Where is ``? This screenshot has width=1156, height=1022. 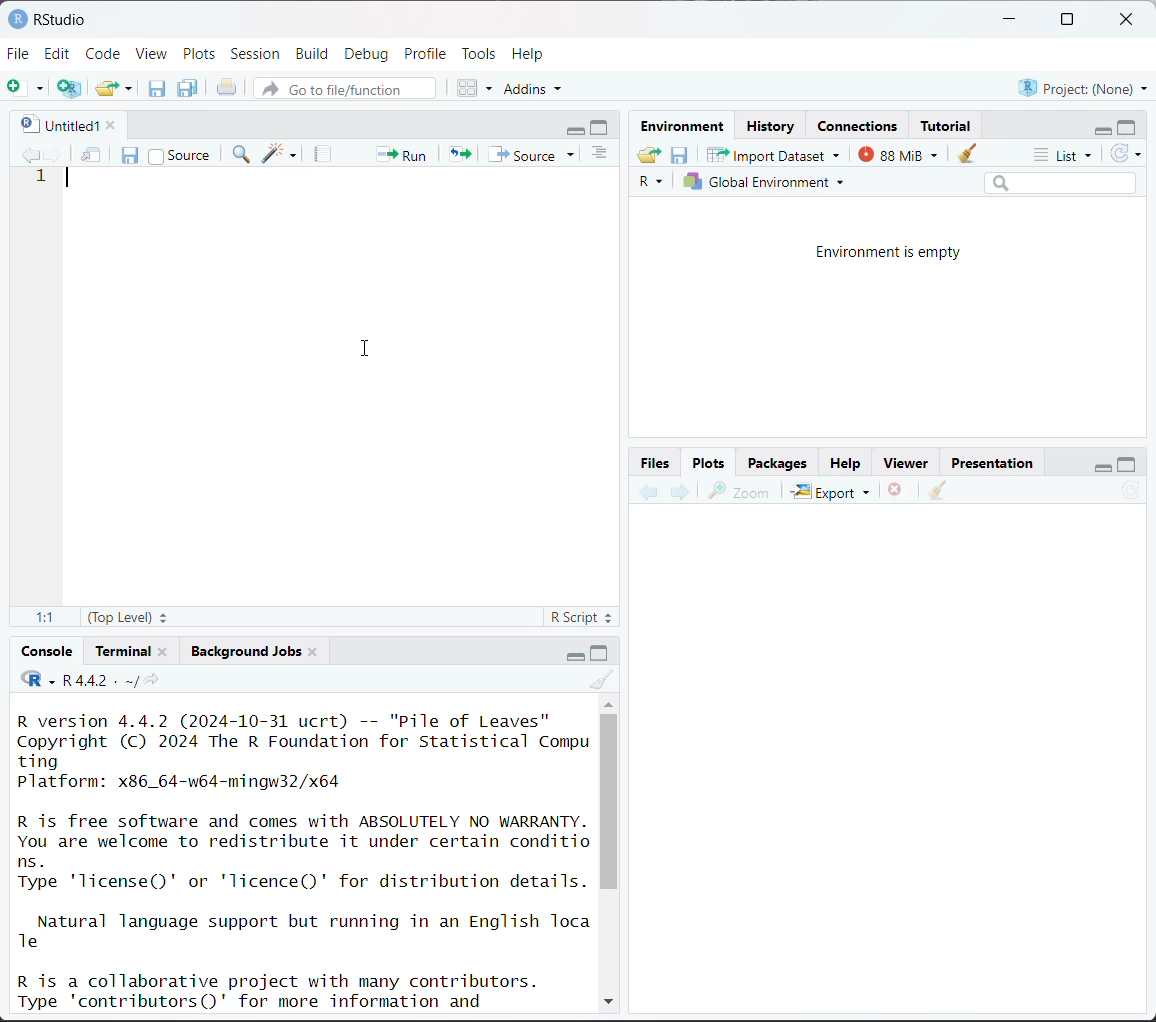
 is located at coordinates (657, 462).